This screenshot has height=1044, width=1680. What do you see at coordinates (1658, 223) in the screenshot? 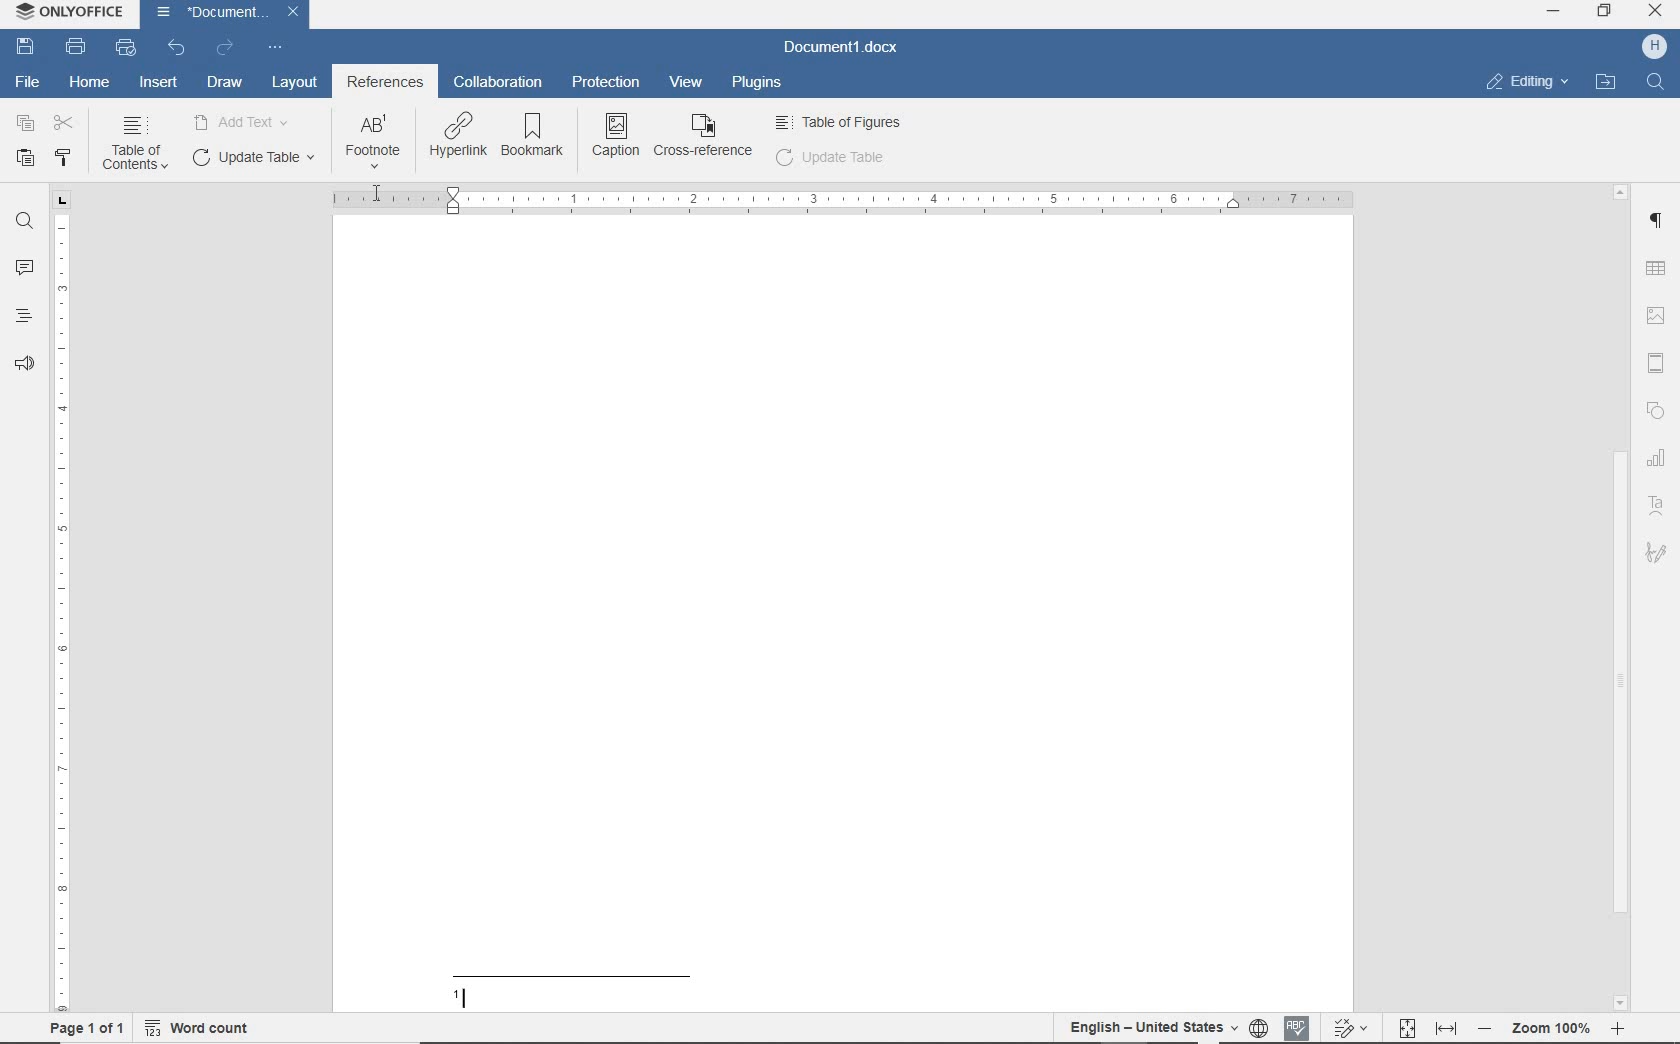
I see `PARAGRAPH SETTINGS` at bounding box center [1658, 223].